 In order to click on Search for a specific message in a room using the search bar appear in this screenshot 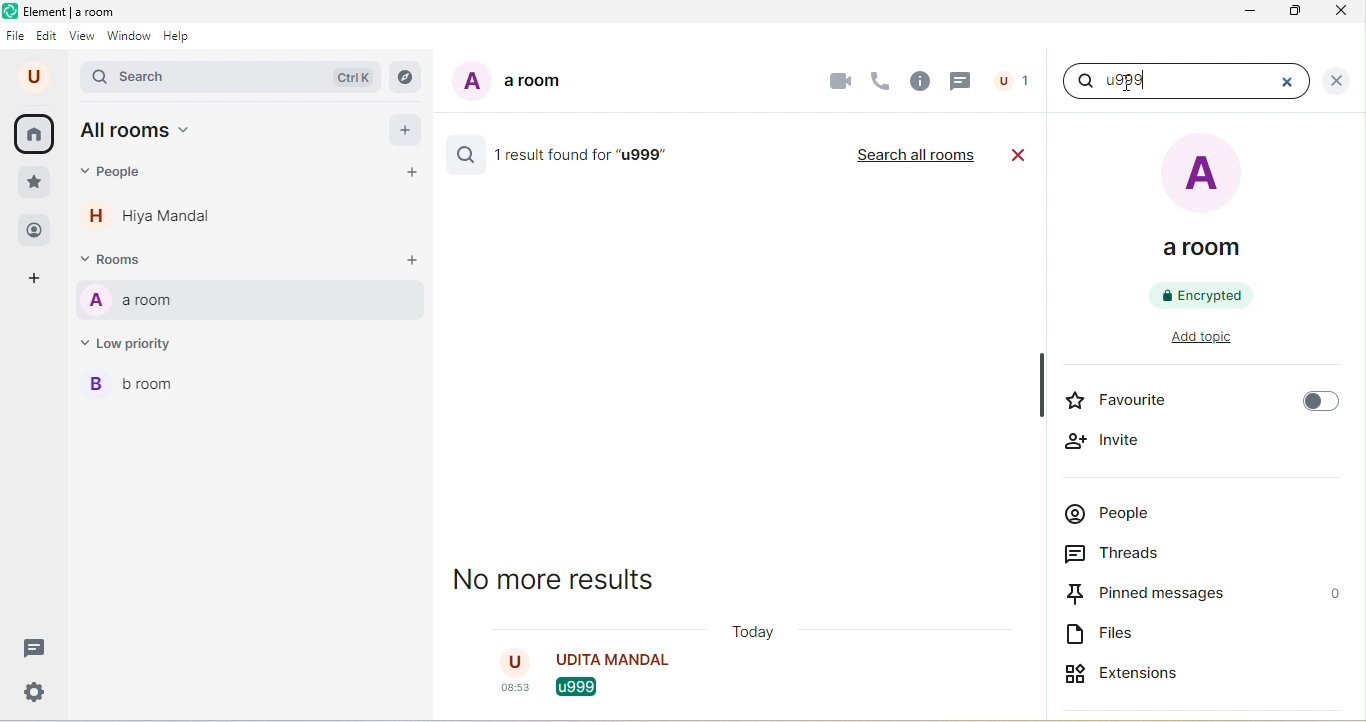, I will do `click(1162, 83)`.